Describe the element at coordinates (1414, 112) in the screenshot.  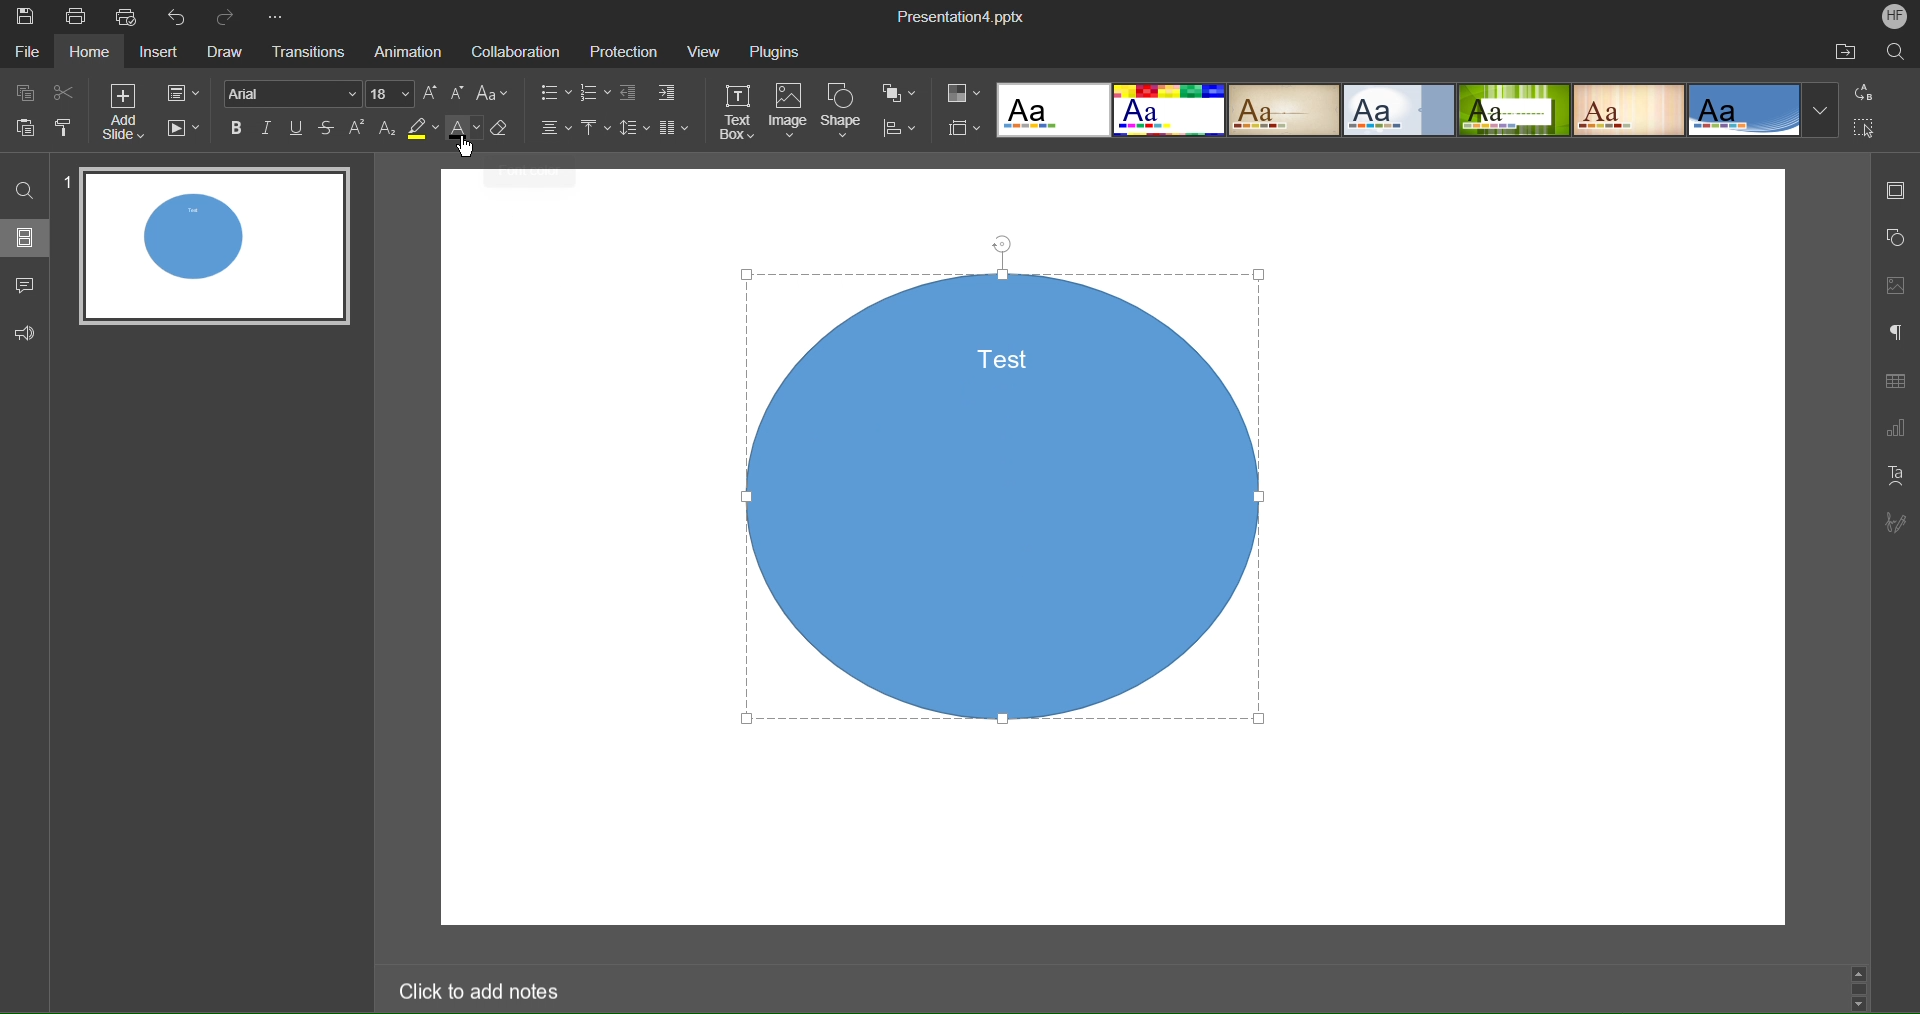
I see `Templates` at that location.